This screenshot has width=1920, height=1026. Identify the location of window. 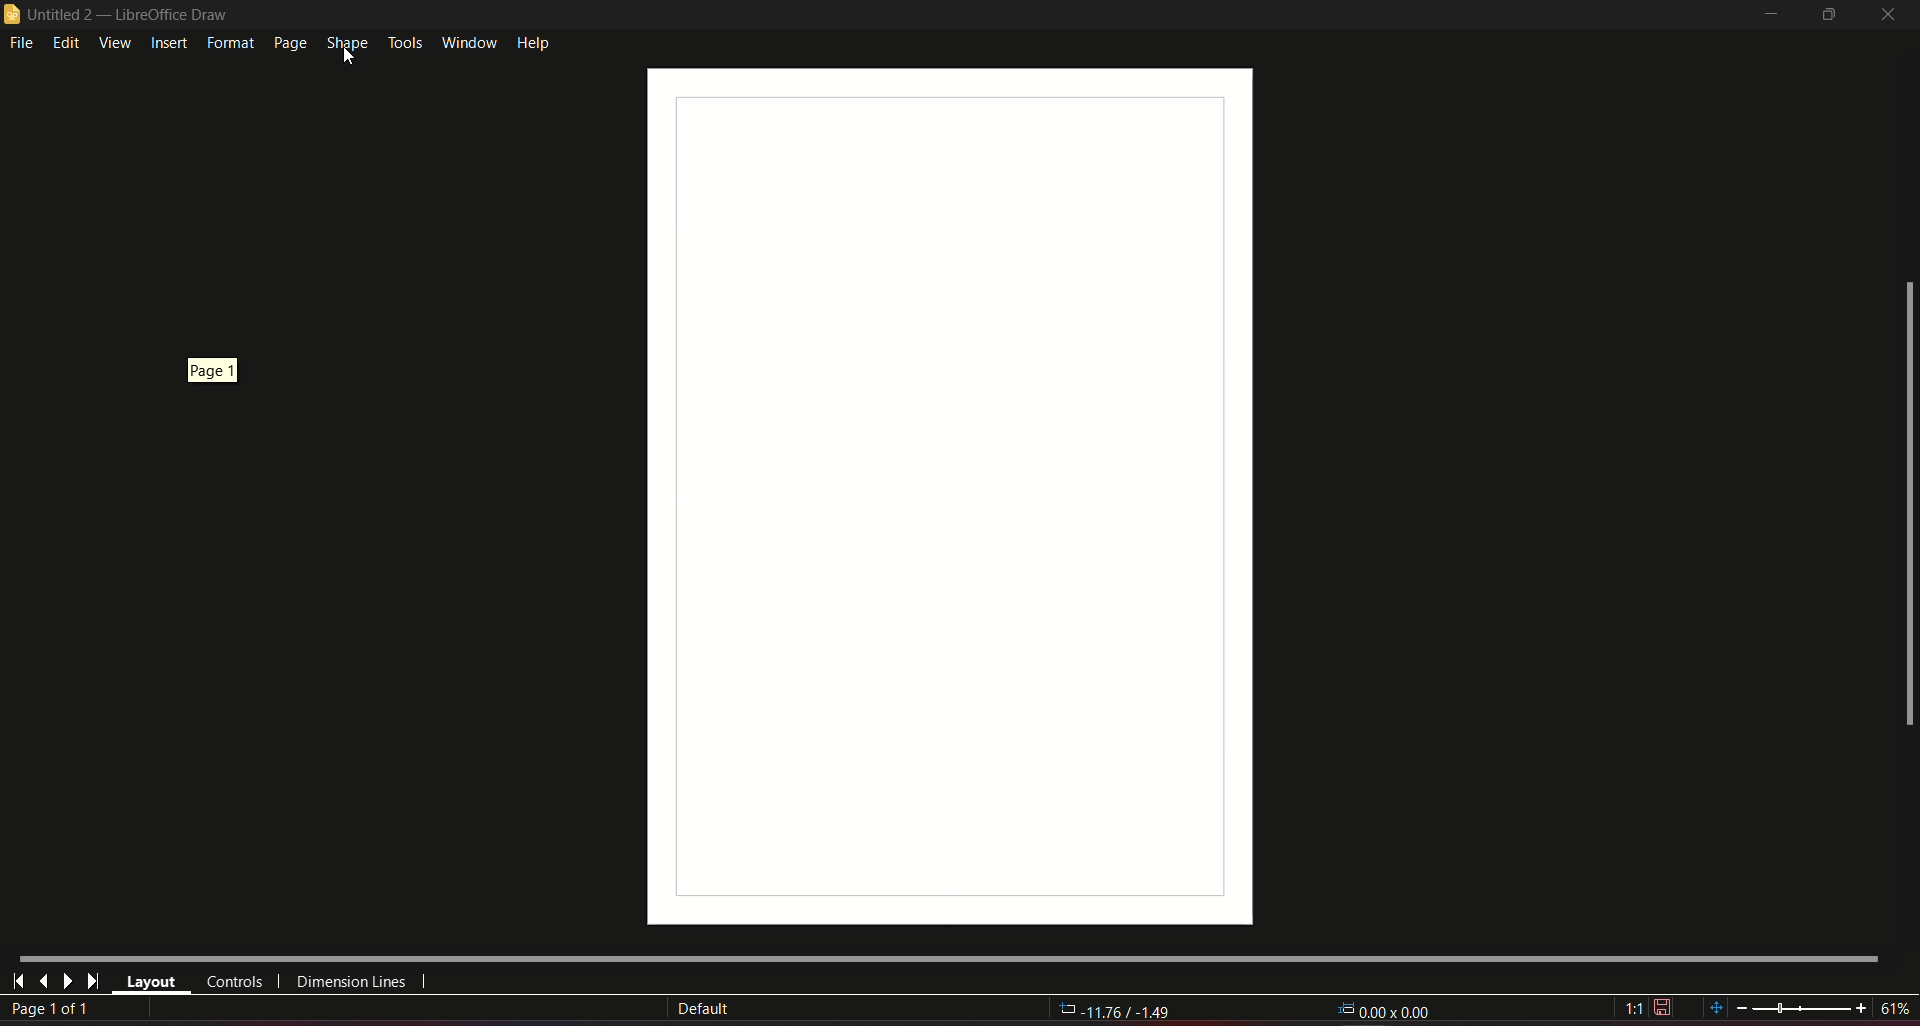
(467, 40).